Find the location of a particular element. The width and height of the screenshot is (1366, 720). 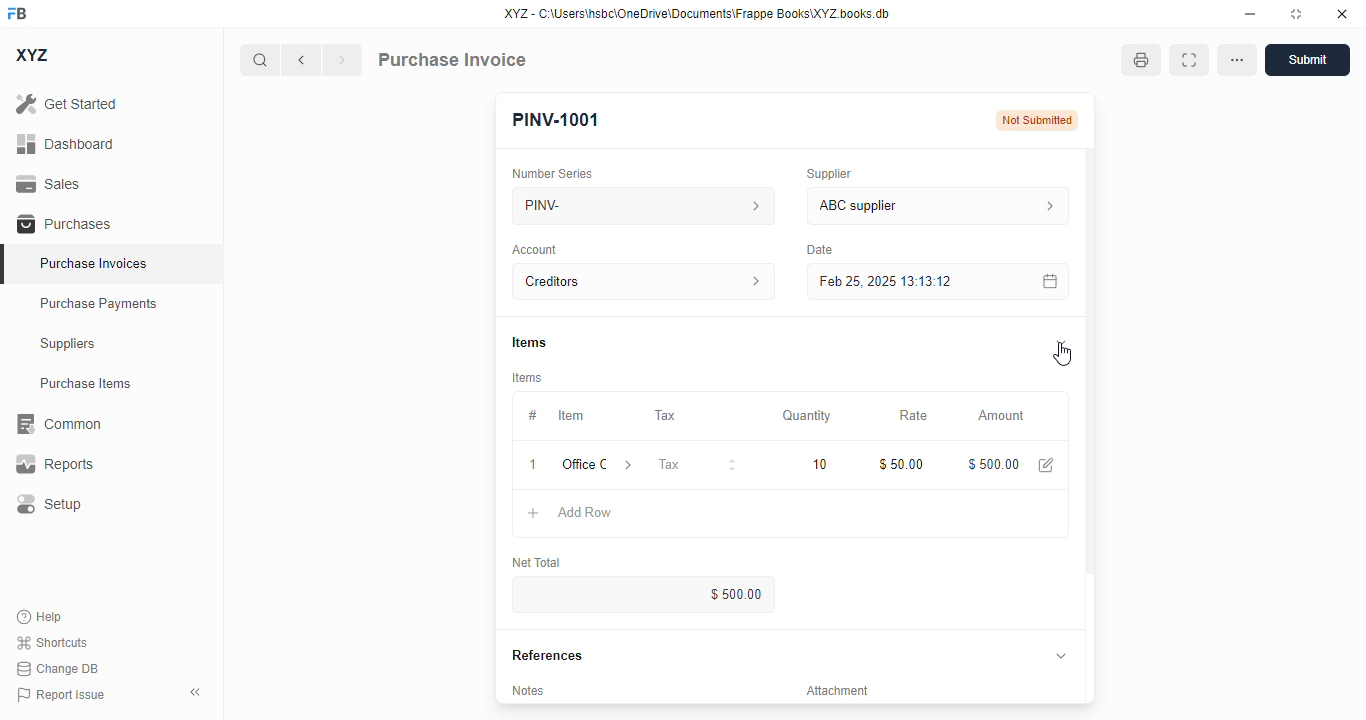

shortcuts is located at coordinates (53, 642).